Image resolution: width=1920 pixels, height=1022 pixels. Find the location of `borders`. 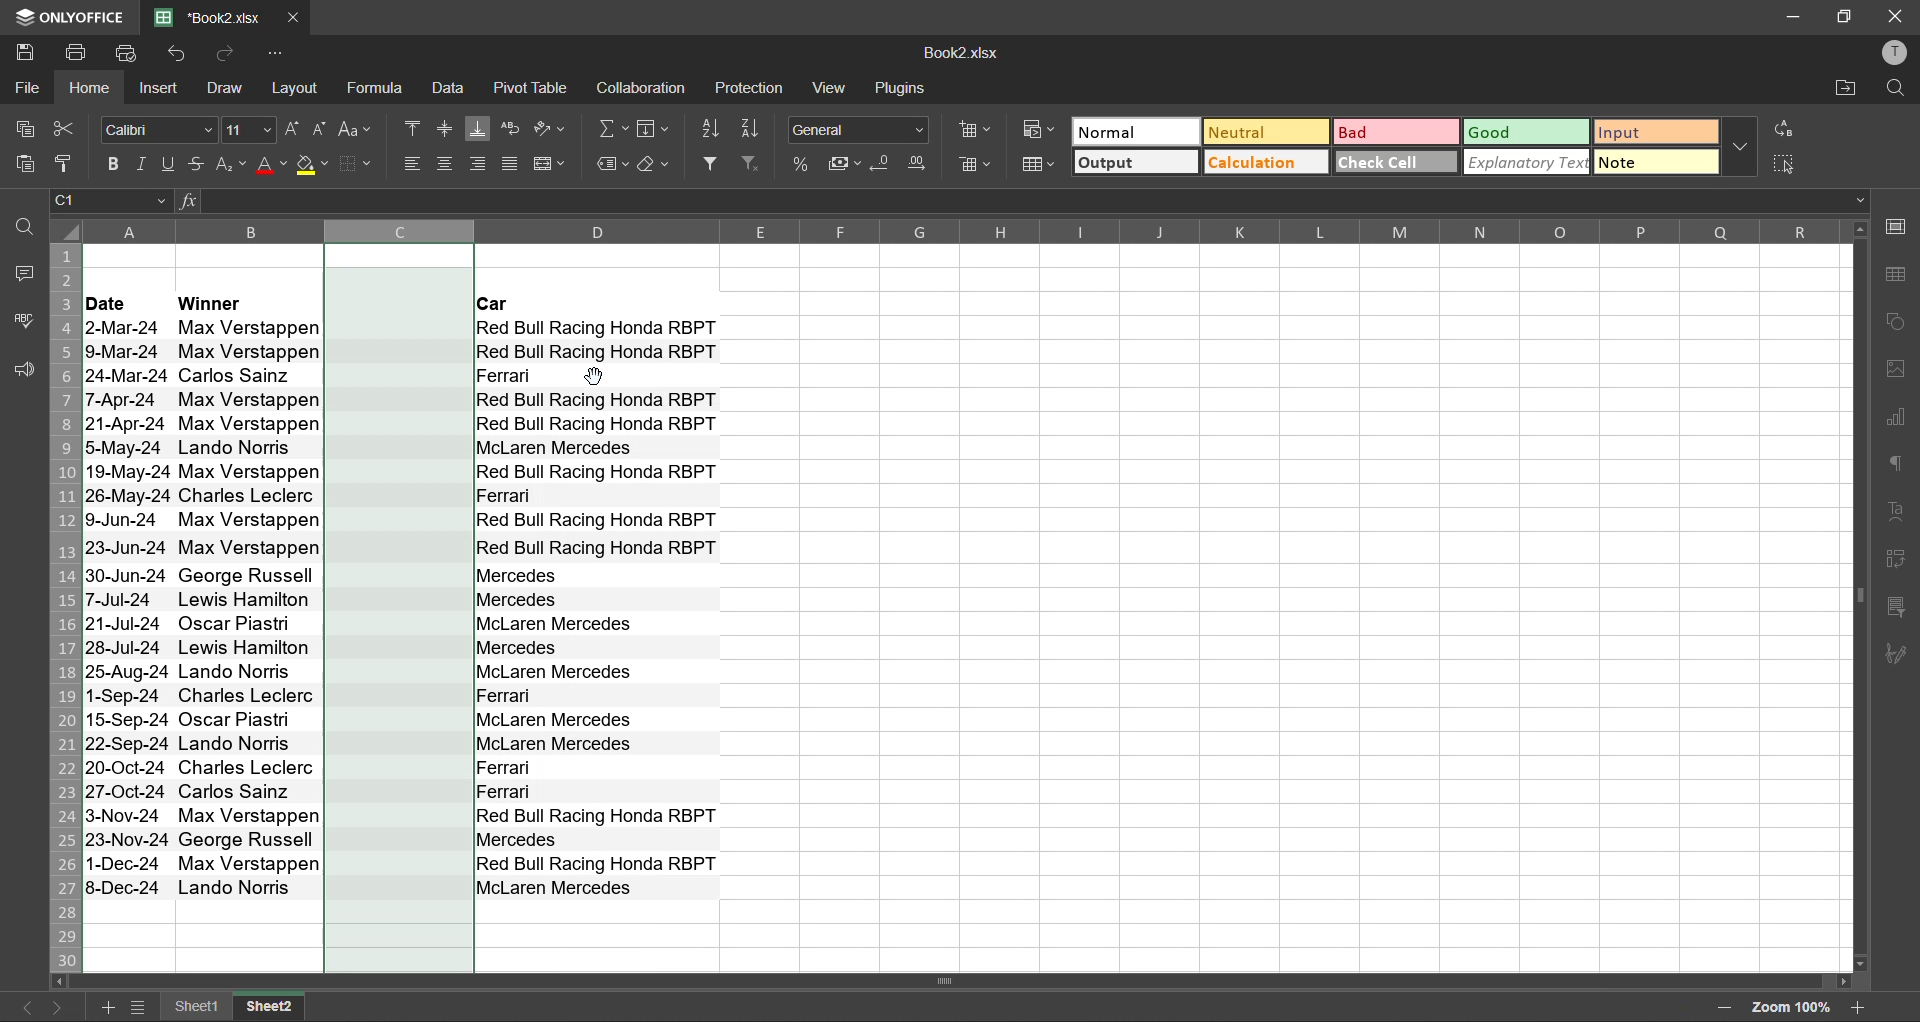

borders is located at coordinates (365, 166).